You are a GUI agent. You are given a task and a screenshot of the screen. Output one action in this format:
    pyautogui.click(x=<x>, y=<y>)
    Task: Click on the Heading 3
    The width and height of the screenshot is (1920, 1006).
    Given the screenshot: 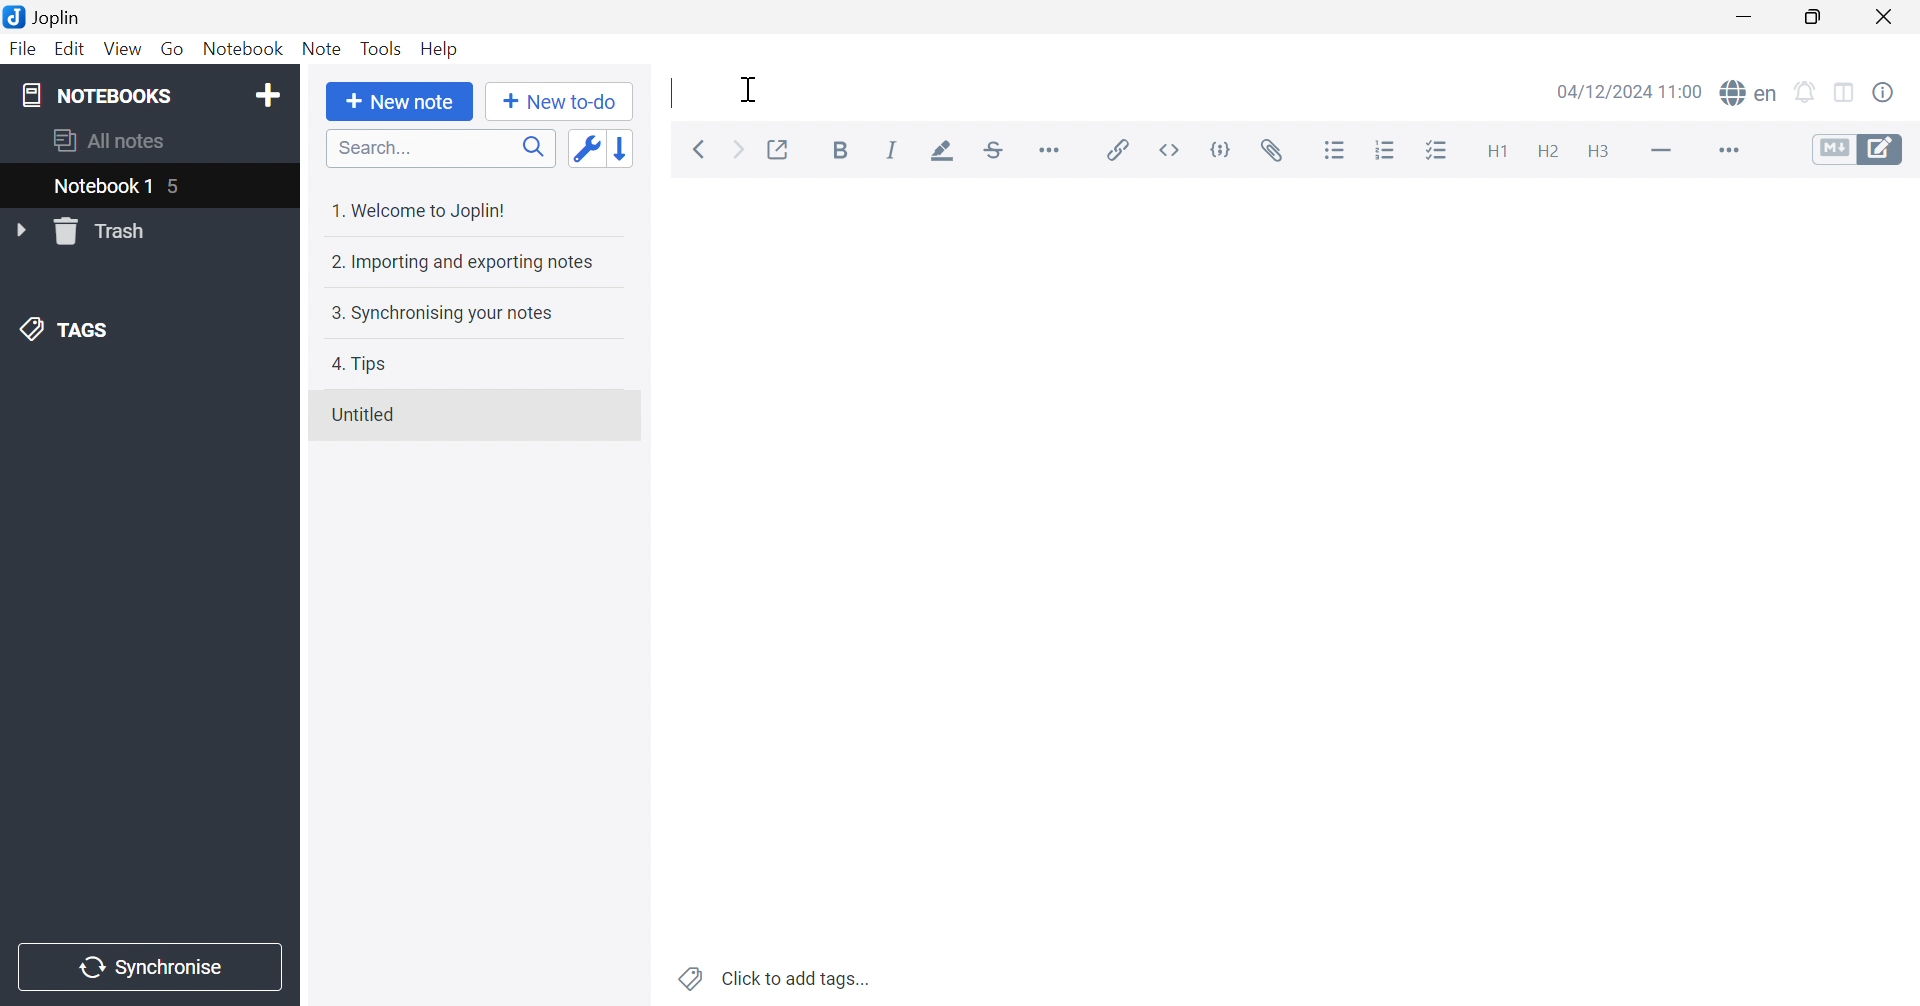 What is the action you would take?
    pyautogui.click(x=1599, y=155)
    